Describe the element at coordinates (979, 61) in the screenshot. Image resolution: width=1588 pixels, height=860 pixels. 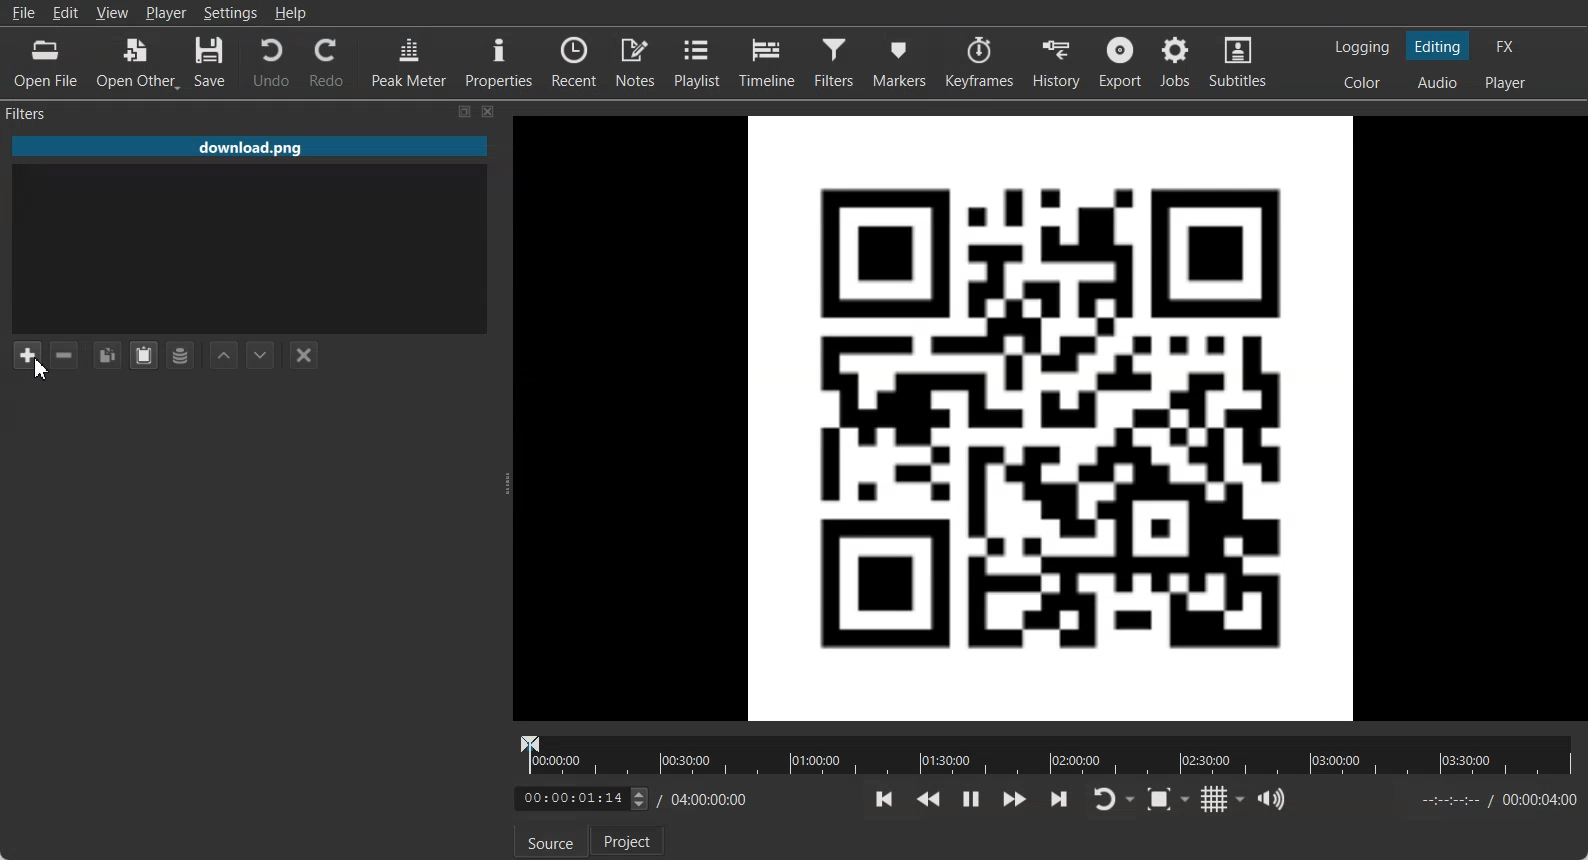
I see `Keyframes` at that location.